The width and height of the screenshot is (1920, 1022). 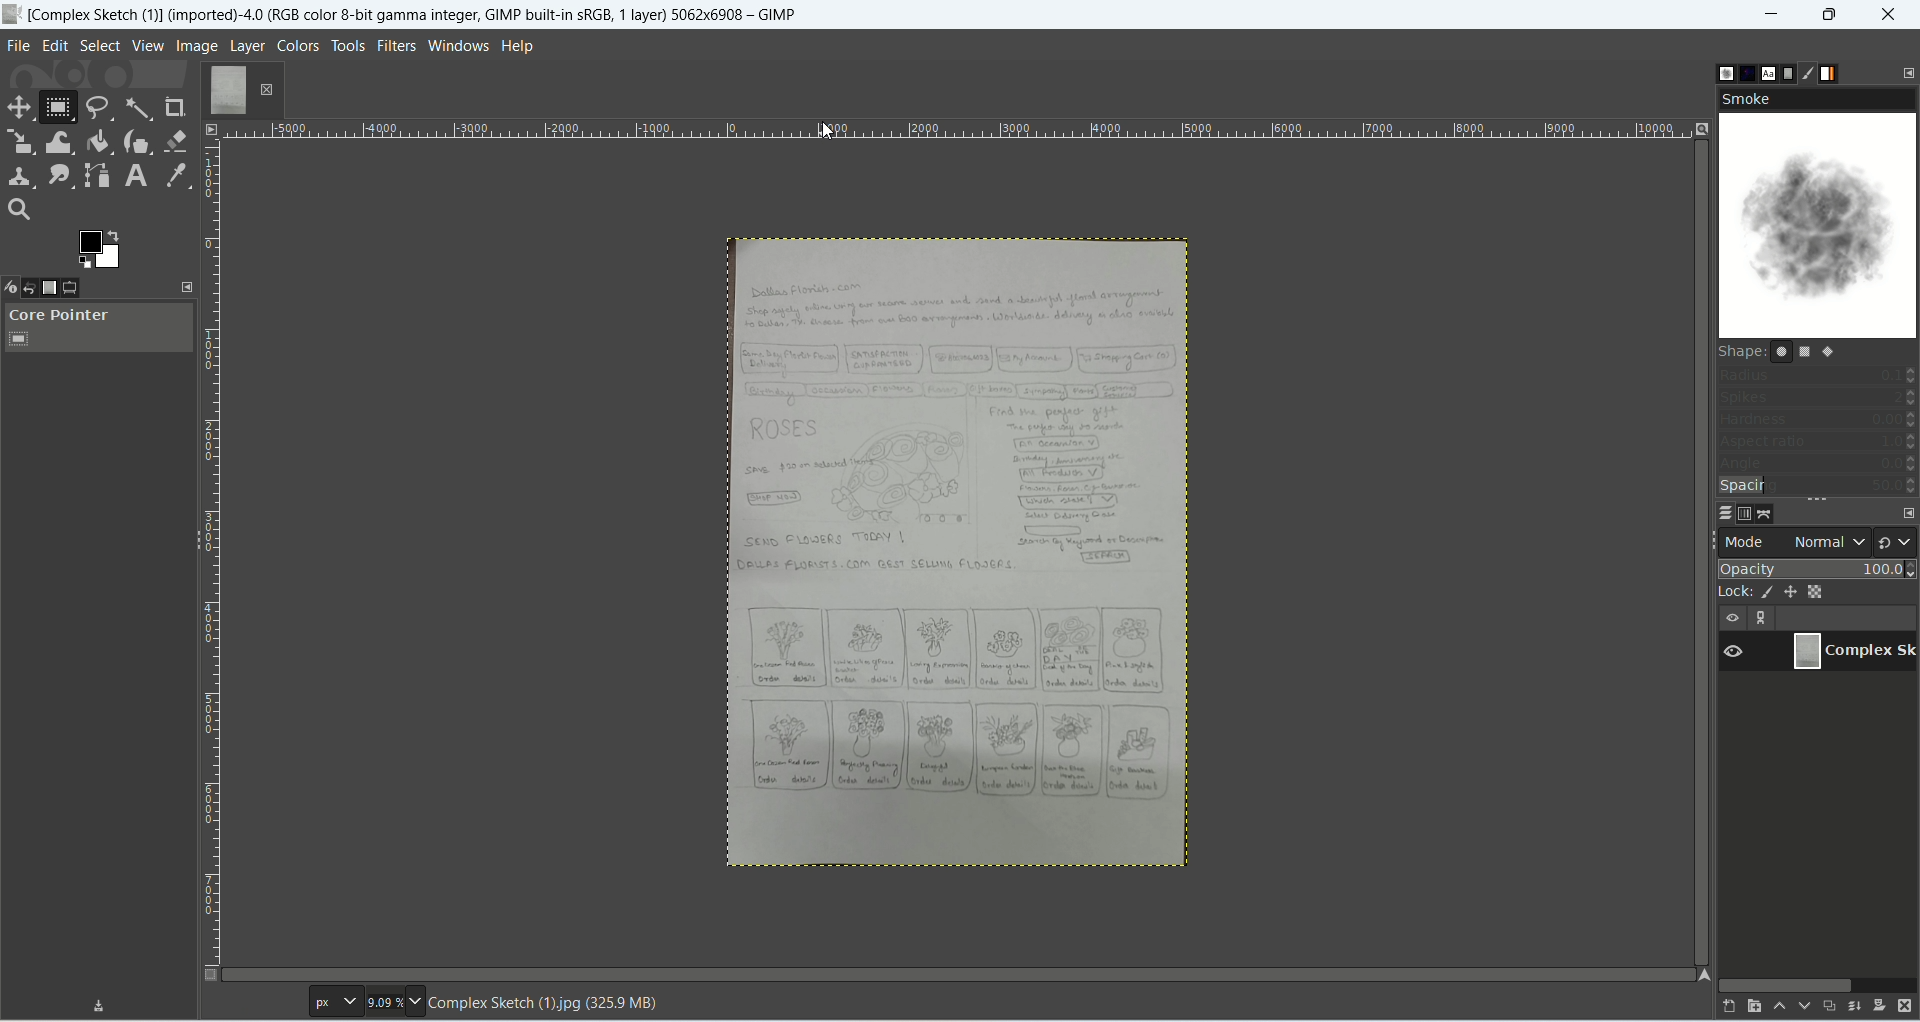 I want to click on gradients, so click(x=1831, y=74).